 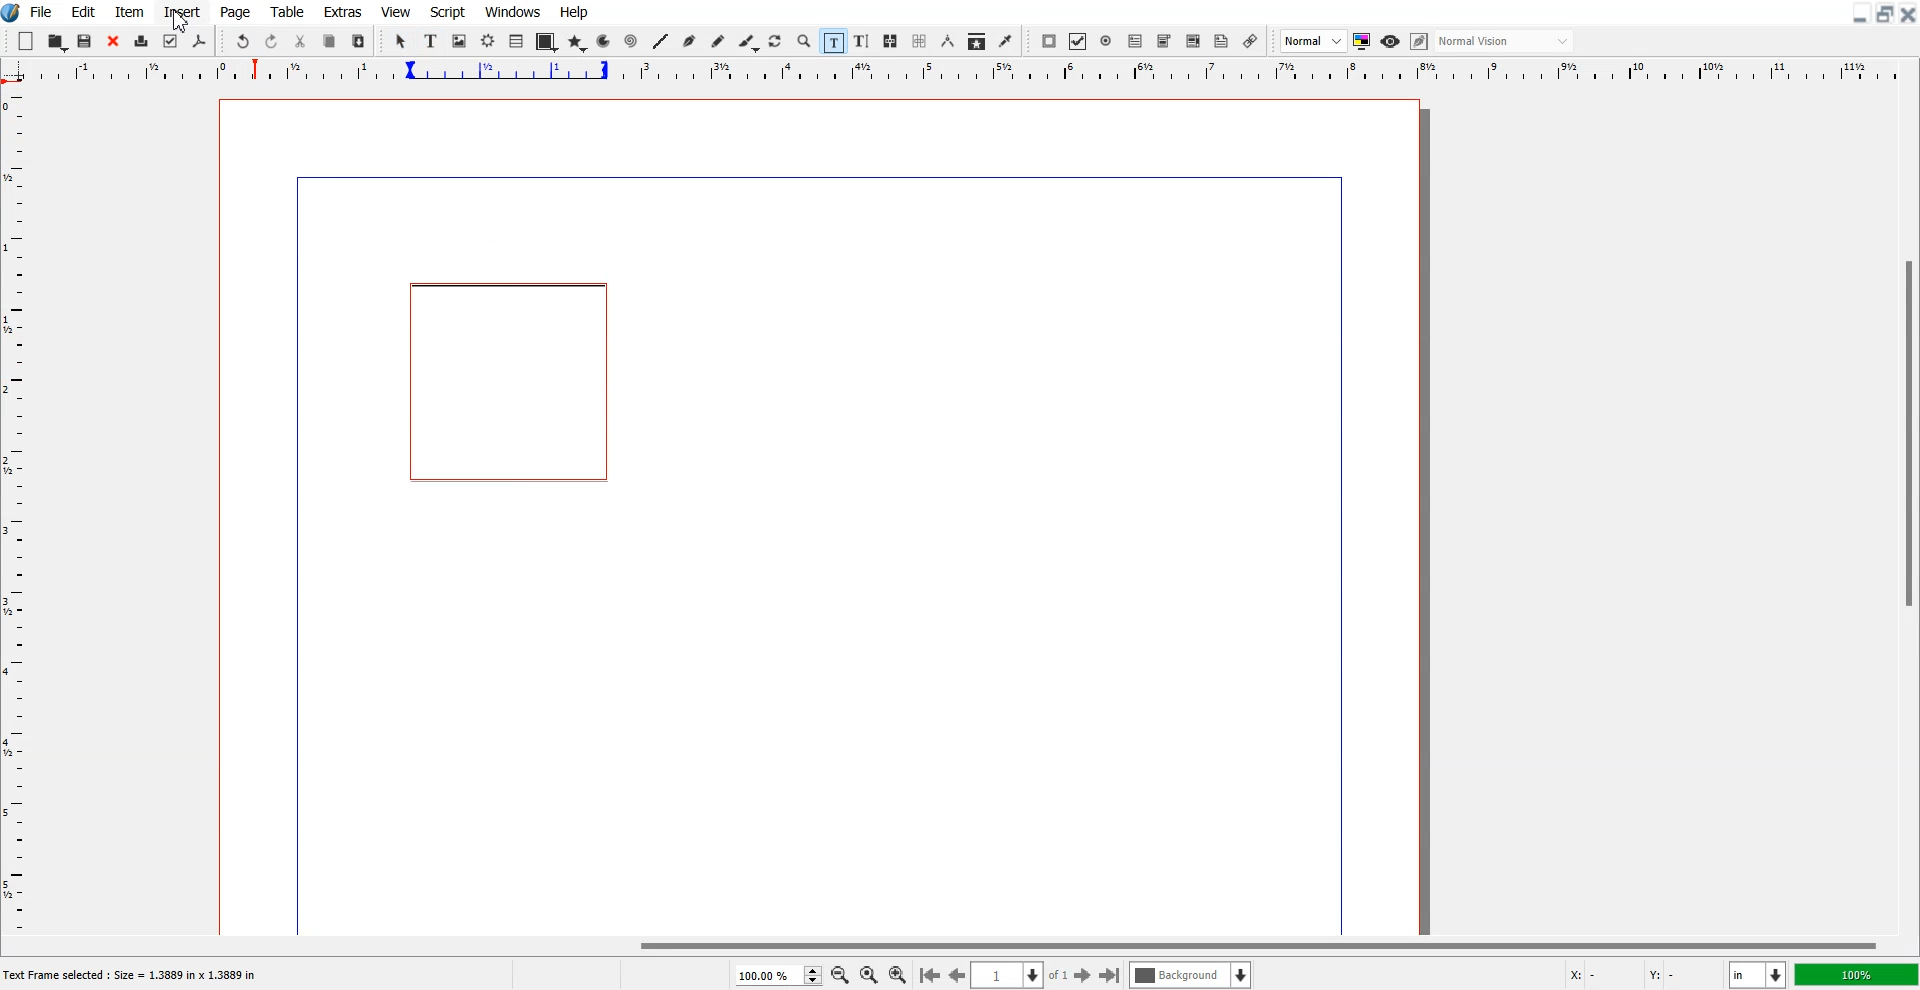 I want to click on Paste, so click(x=358, y=41).